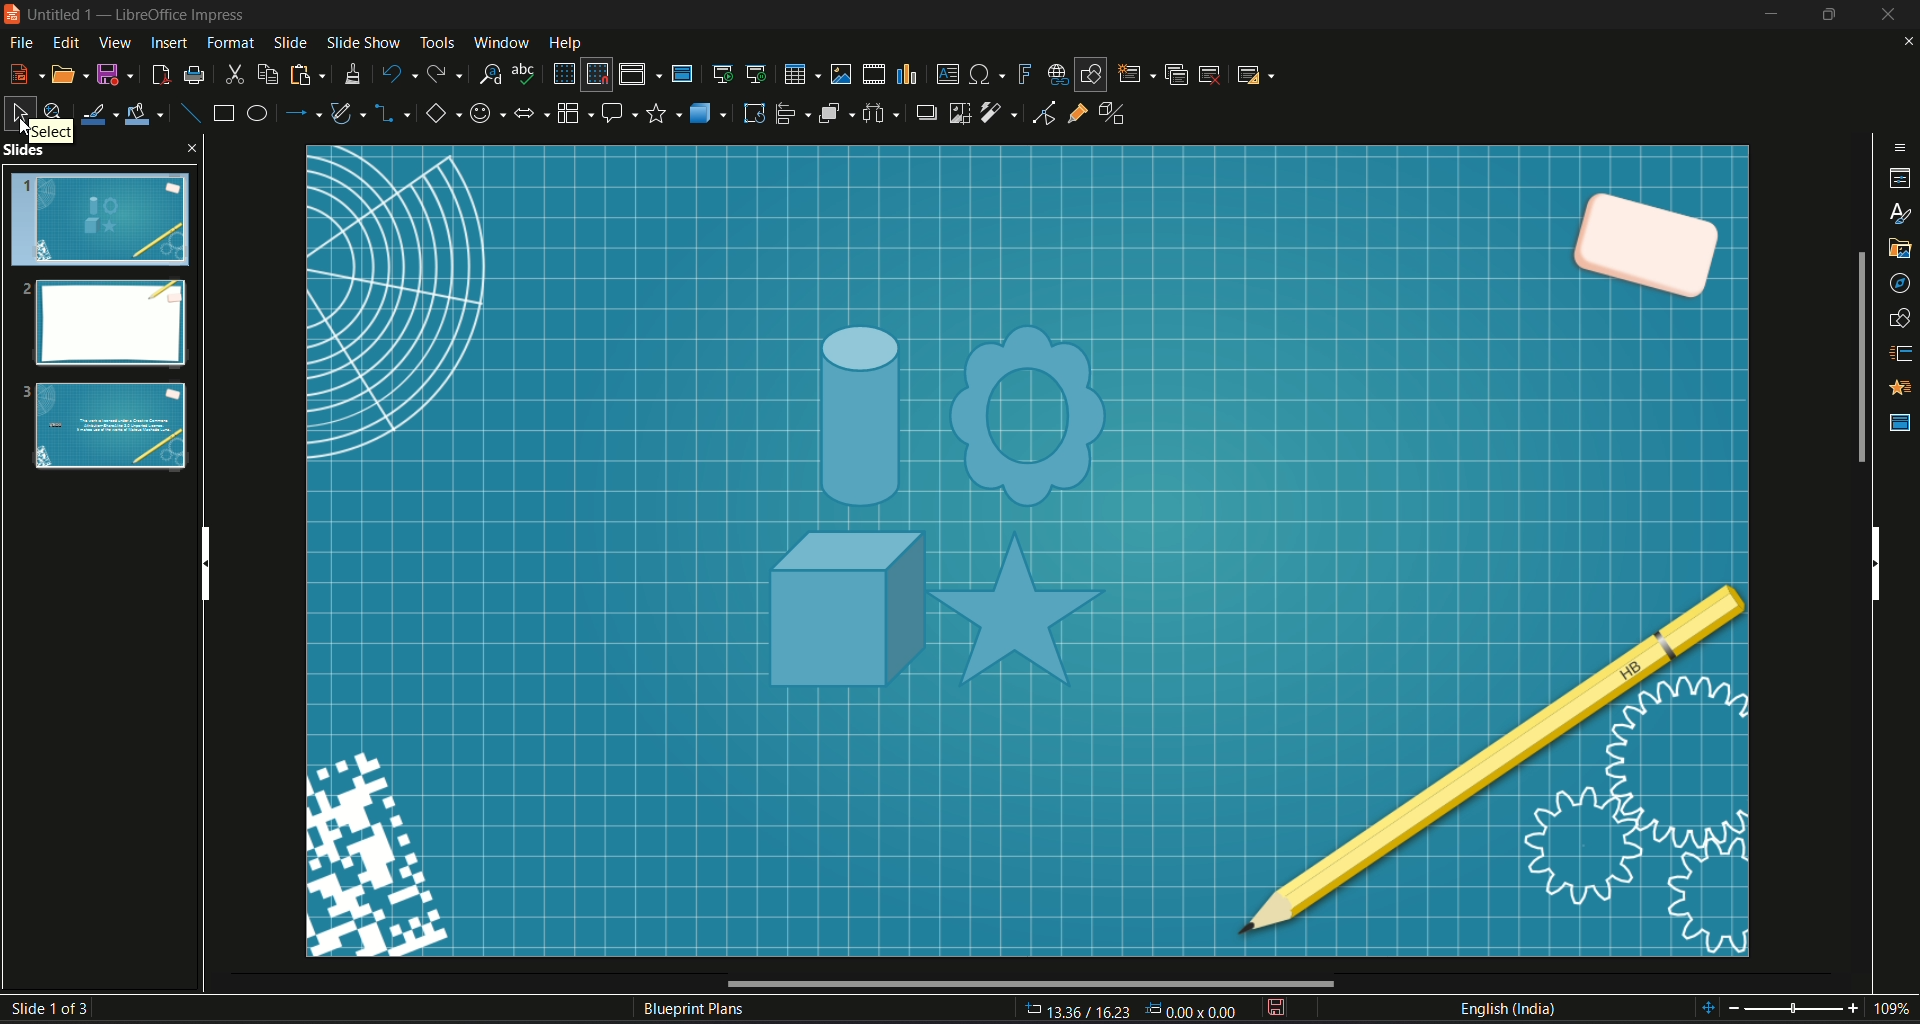 This screenshot has height=1024, width=1920. Describe the element at coordinates (710, 112) in the screenshot. I see `3D objects` at that location.